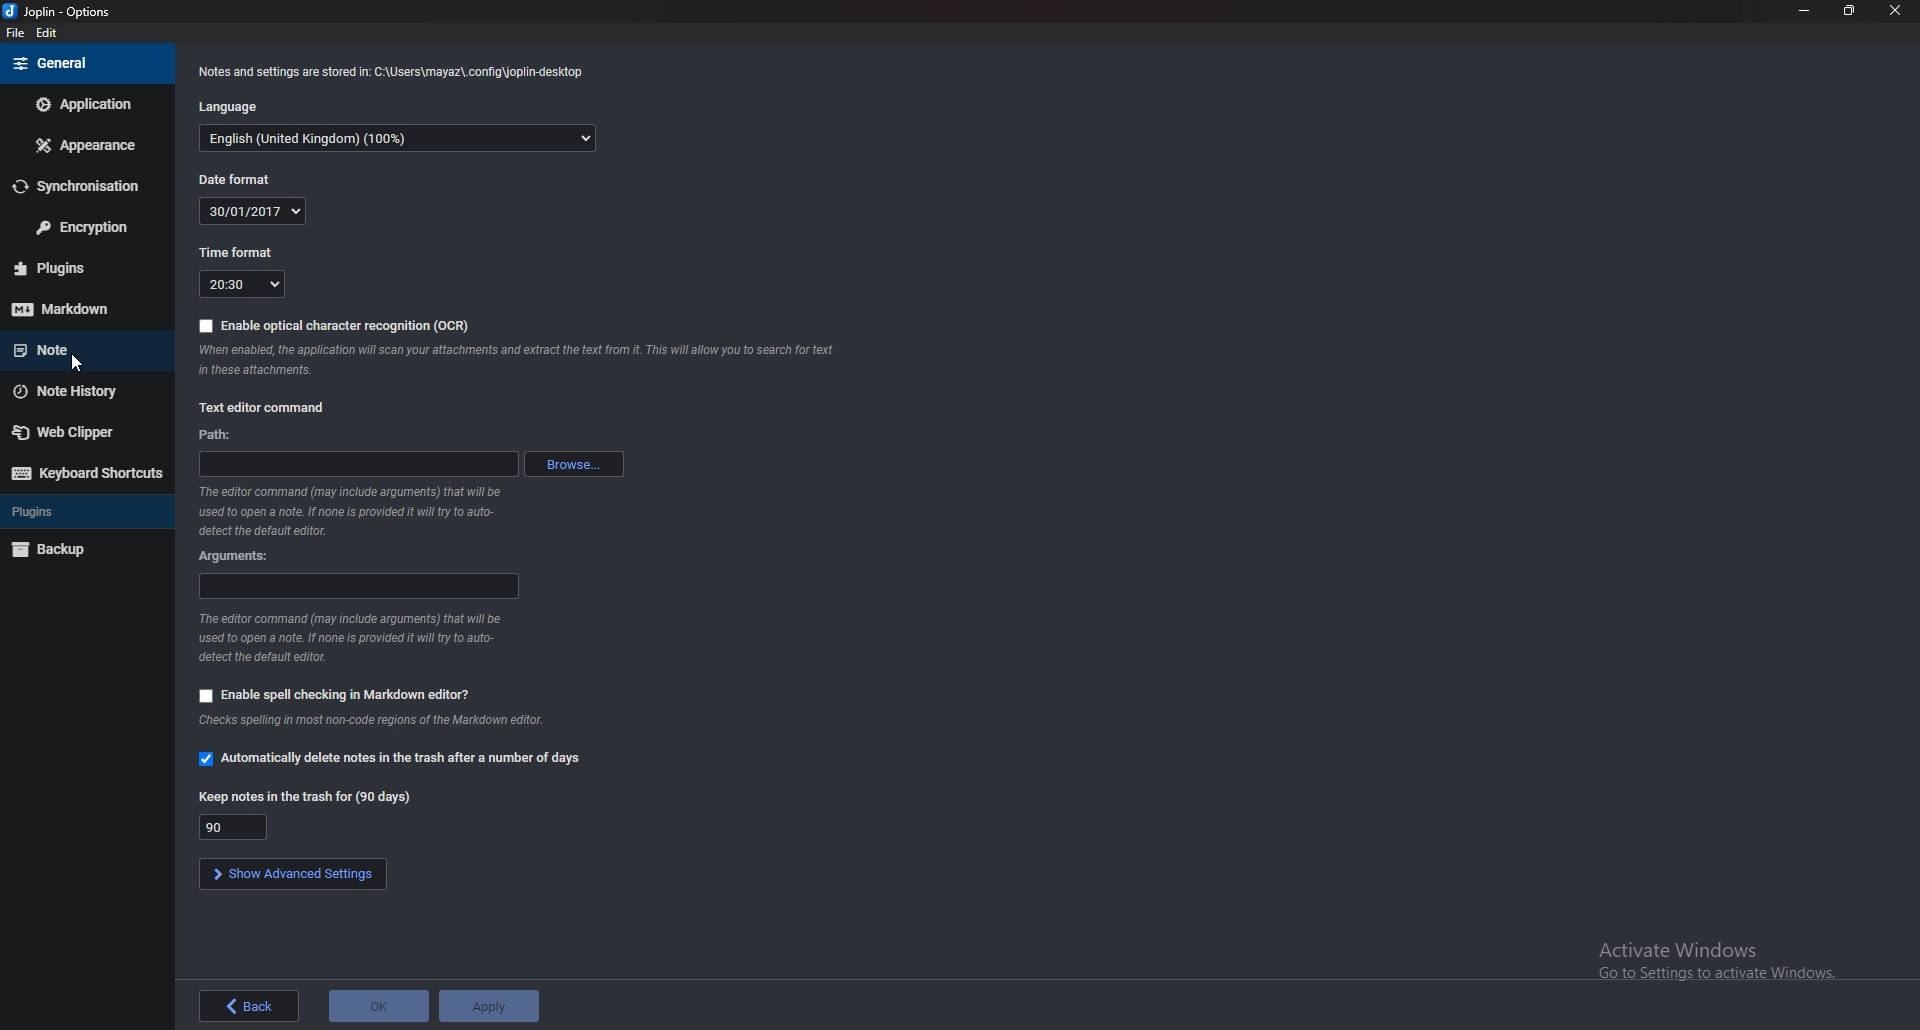 This screenshot has width=1920, height=1030. I want to click on Synchronization, so click(81, 187).